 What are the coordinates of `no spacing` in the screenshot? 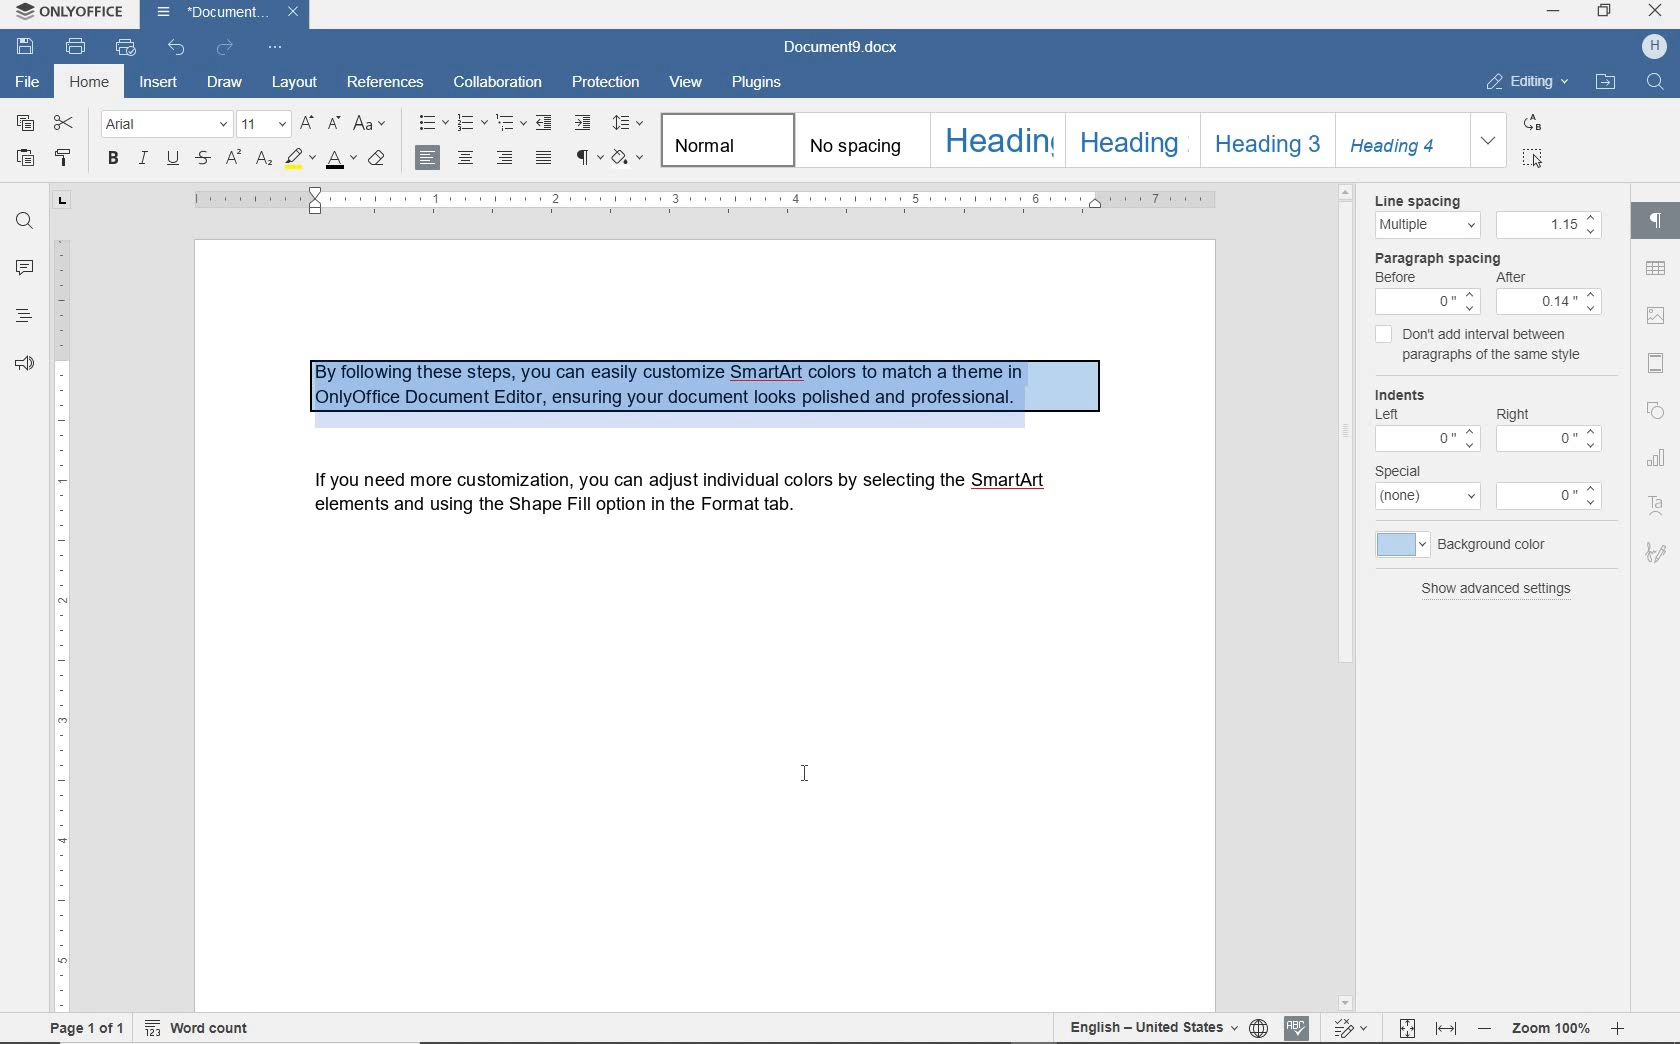 It's located at (858, 142).